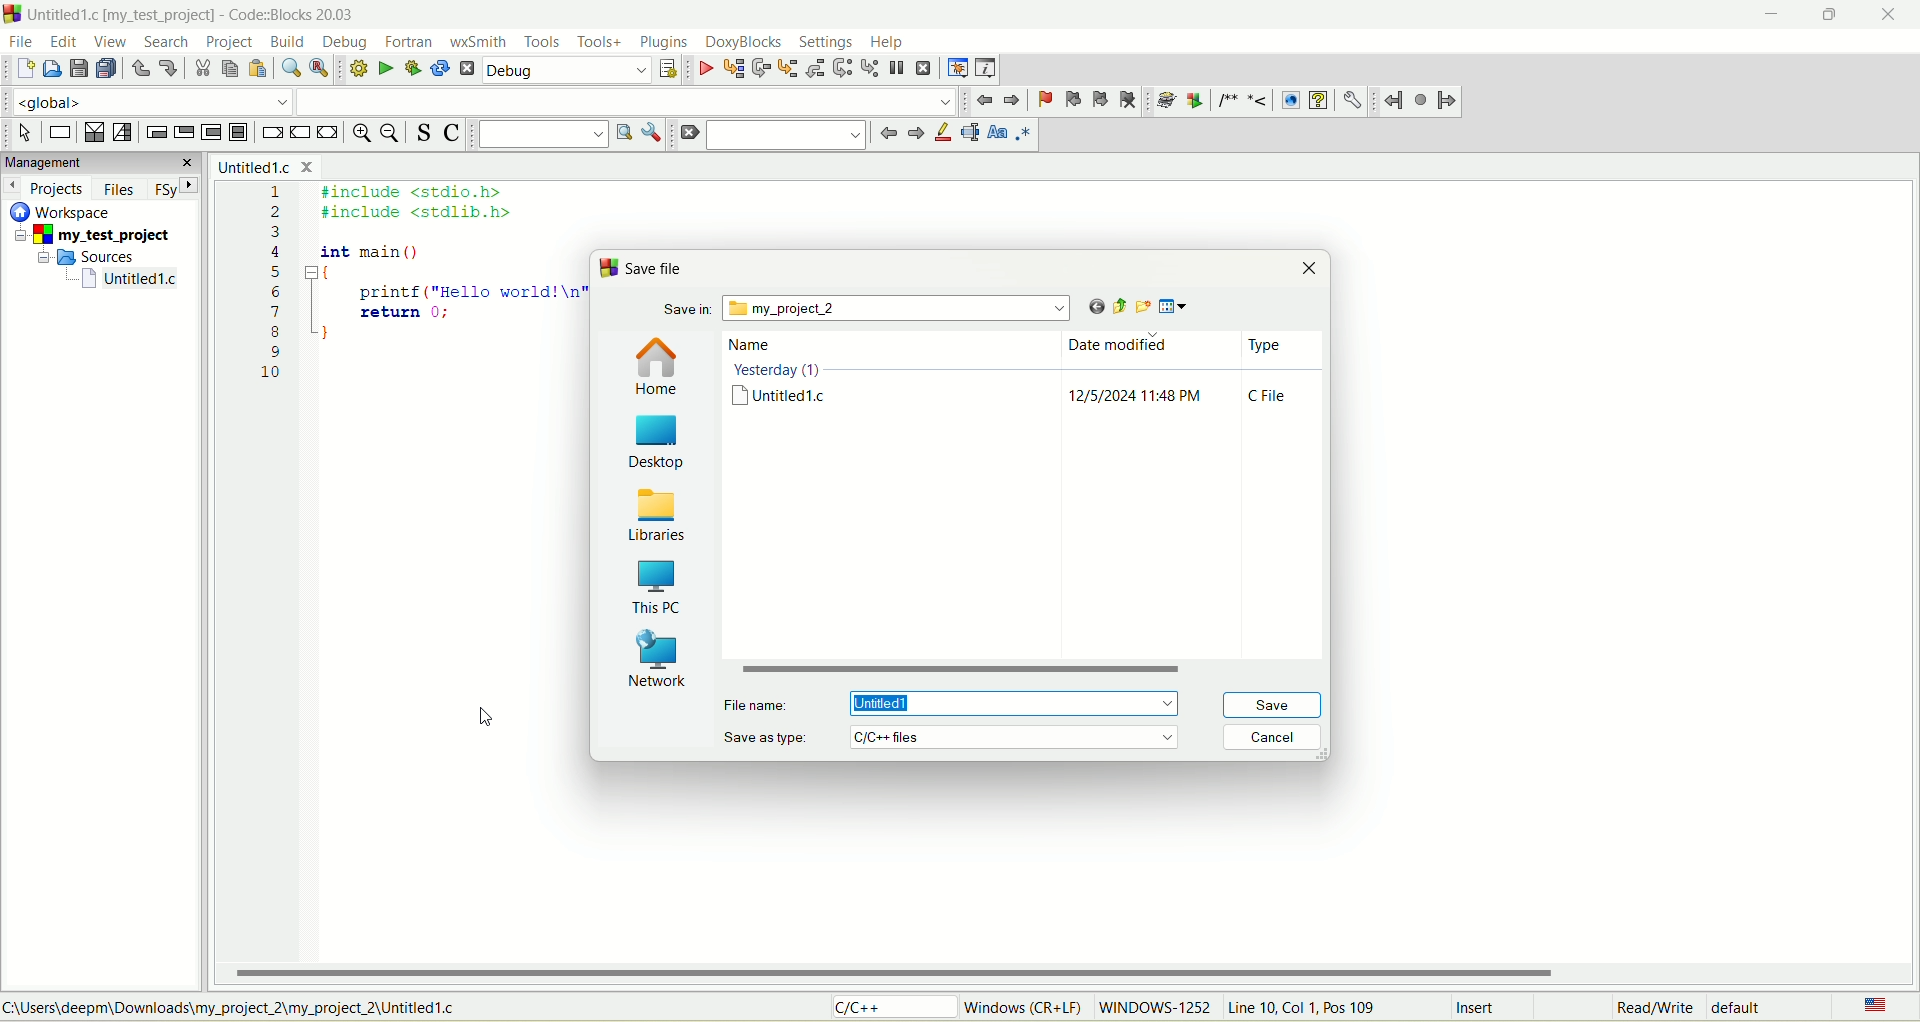  What do you see at coordinates (1027, 1006) in the screenshot?
I see `windows` at bounding box center [1027, 1006].